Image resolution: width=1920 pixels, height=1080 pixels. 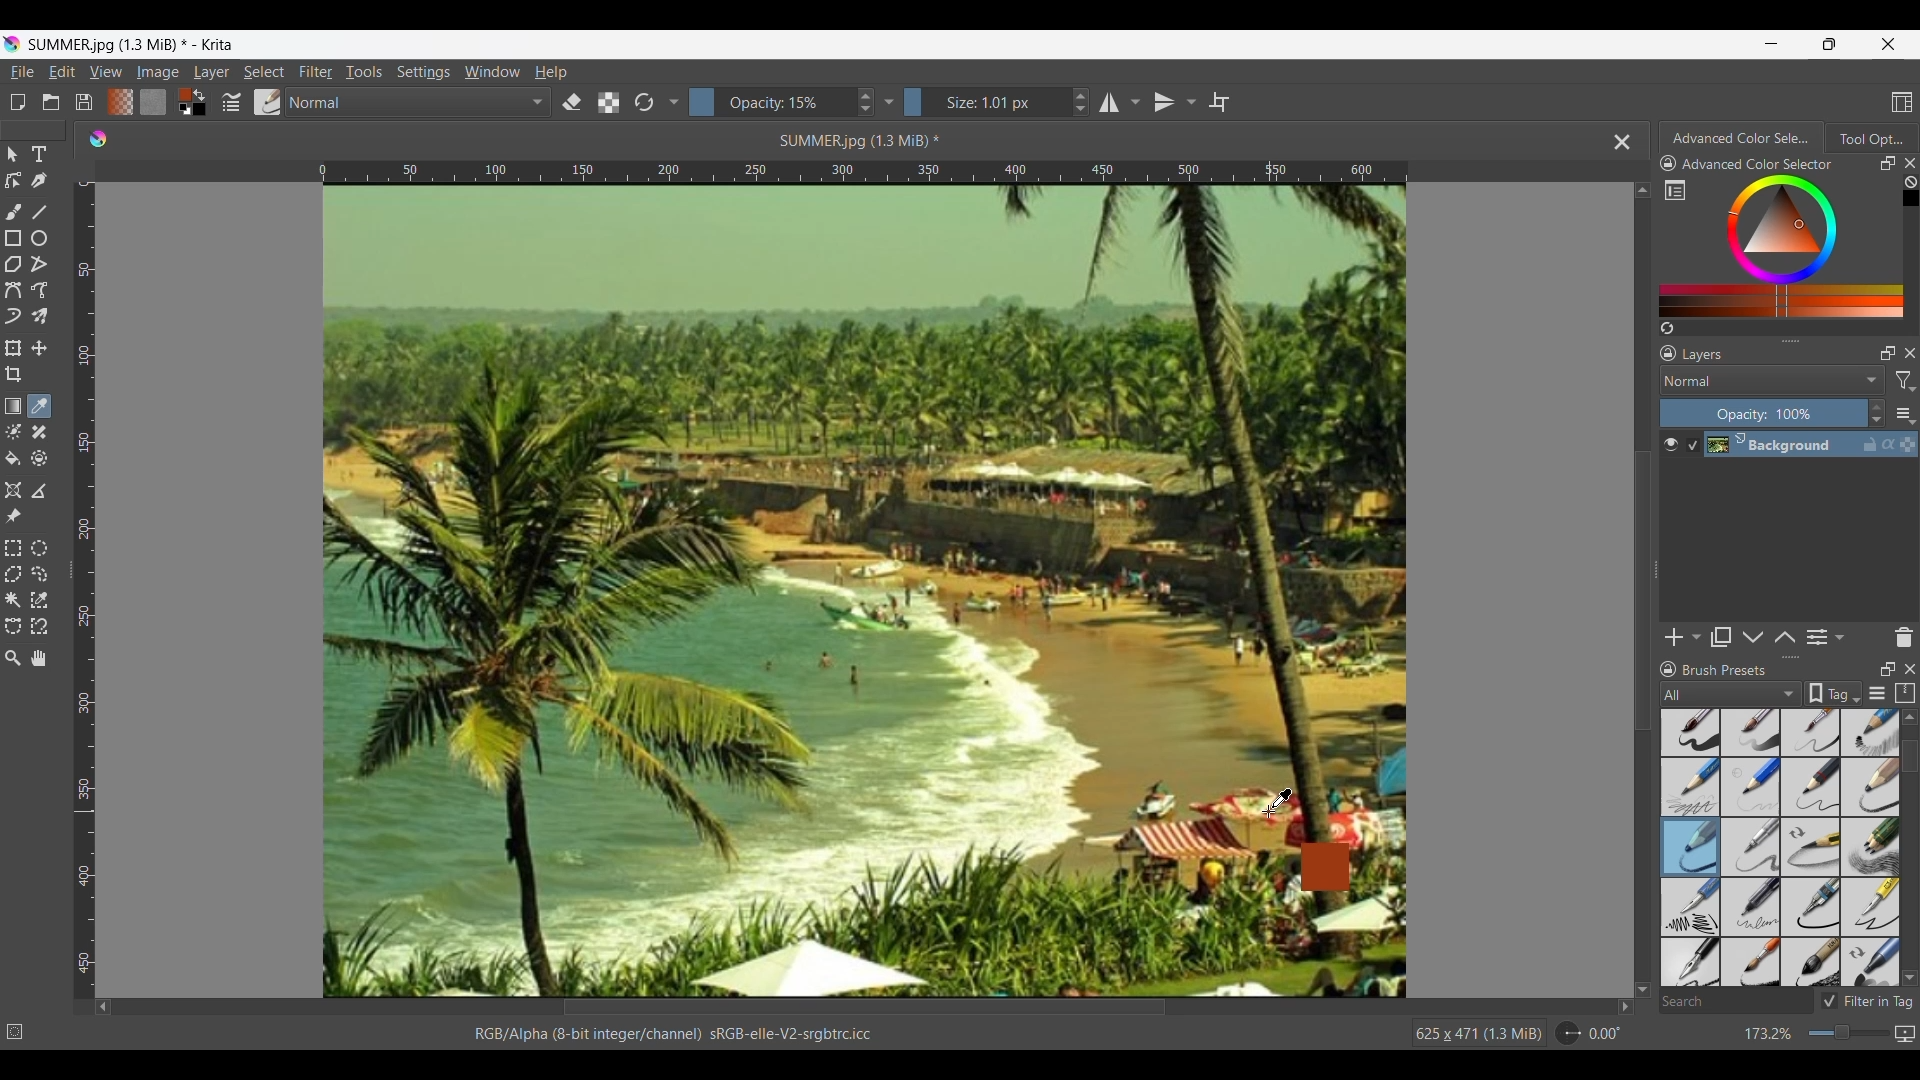 What do you see at coordinates (39, 290) in the screenshot?
I see `Freehand path tool` at bounding box center [39, 290].